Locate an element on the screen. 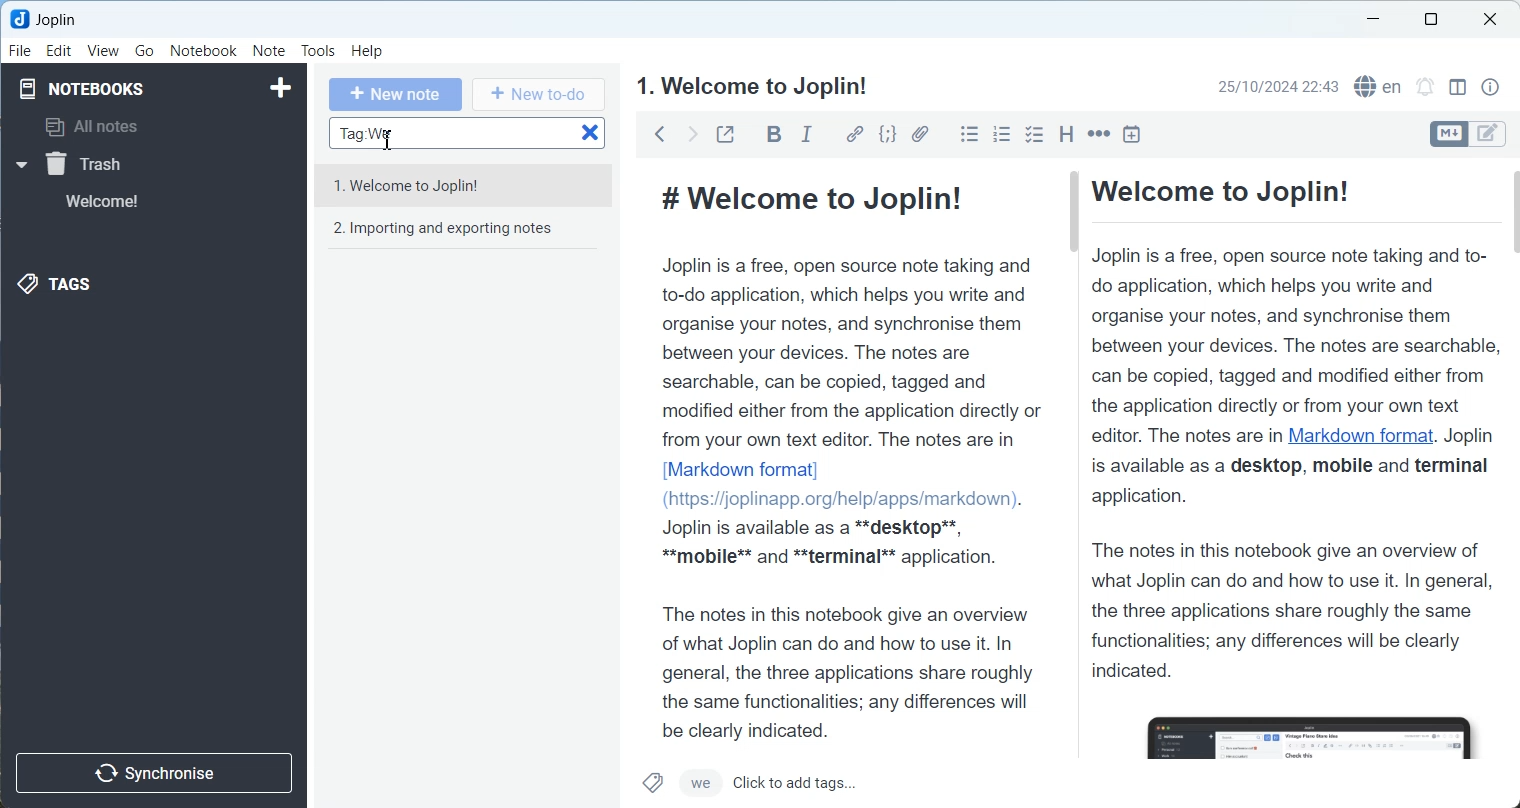 The height and width of the screenshot is (808, 1520). Create Notebook is located at coordinates (278, 88).